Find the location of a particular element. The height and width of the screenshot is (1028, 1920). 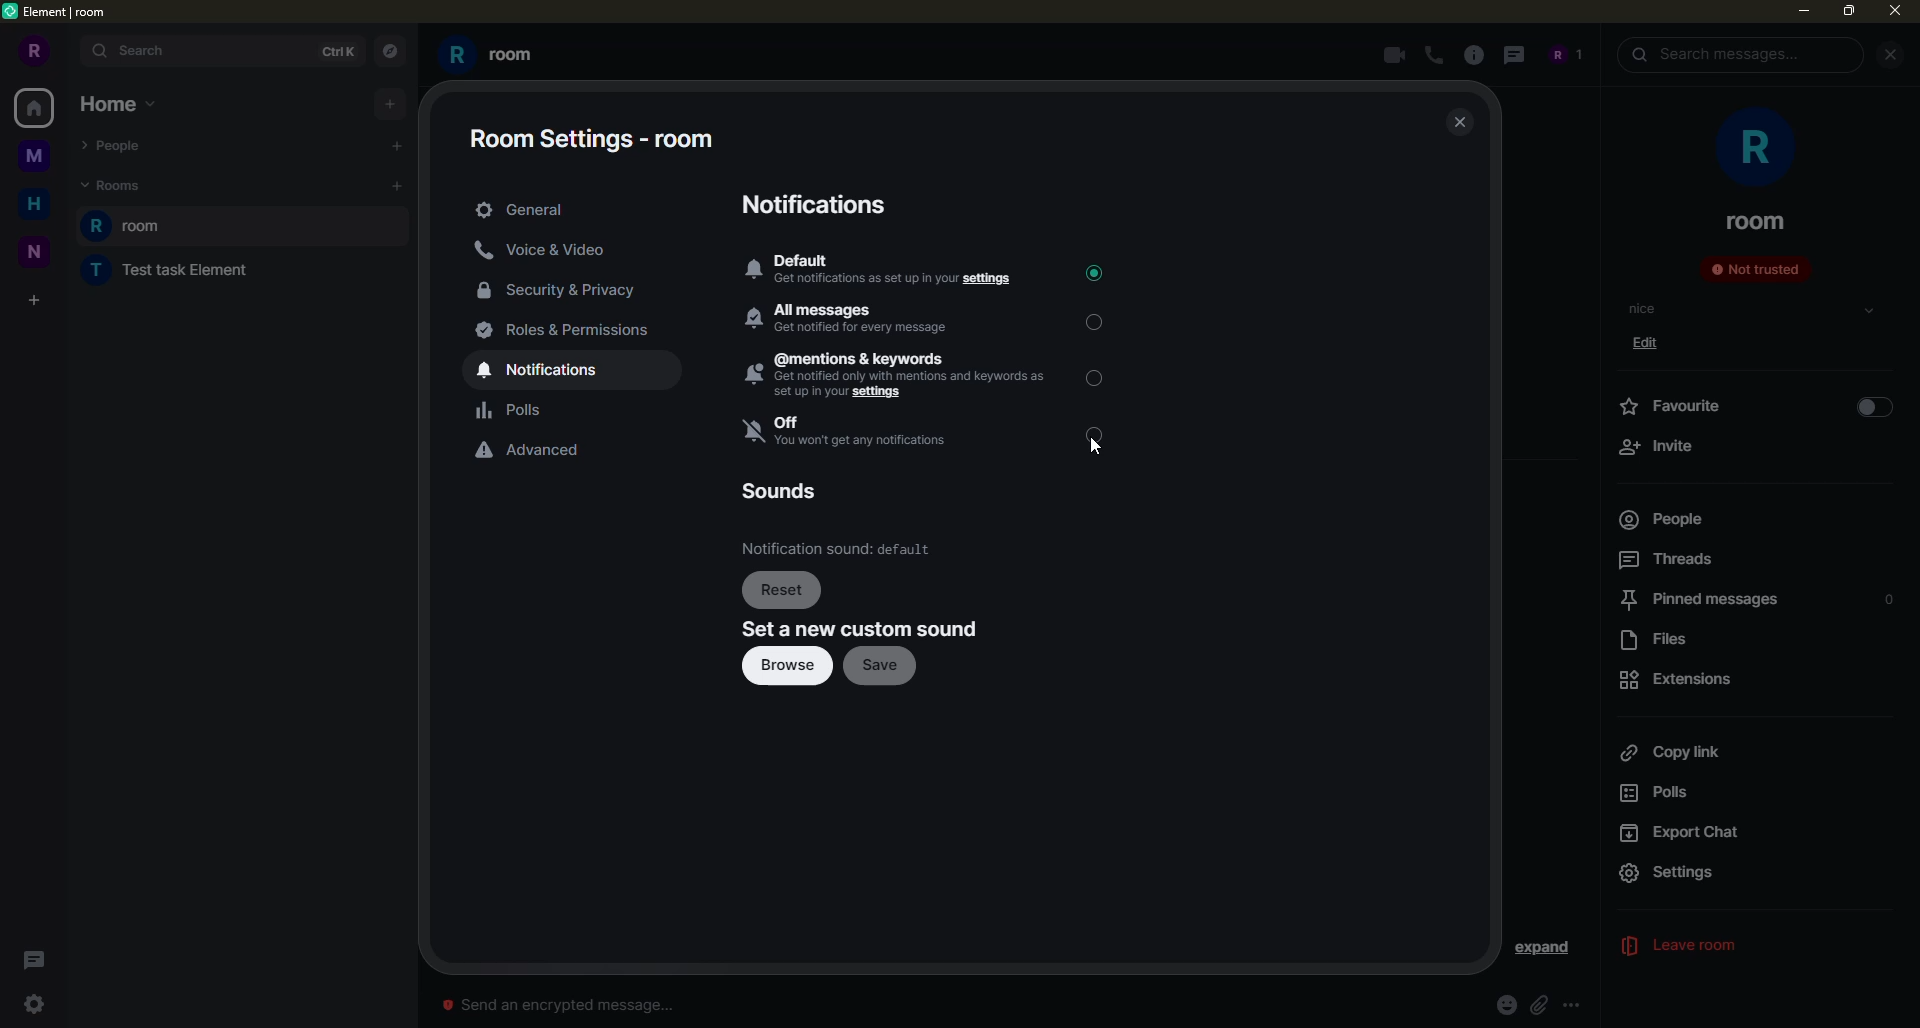

emoji is located at coordinates (1501, 1004).